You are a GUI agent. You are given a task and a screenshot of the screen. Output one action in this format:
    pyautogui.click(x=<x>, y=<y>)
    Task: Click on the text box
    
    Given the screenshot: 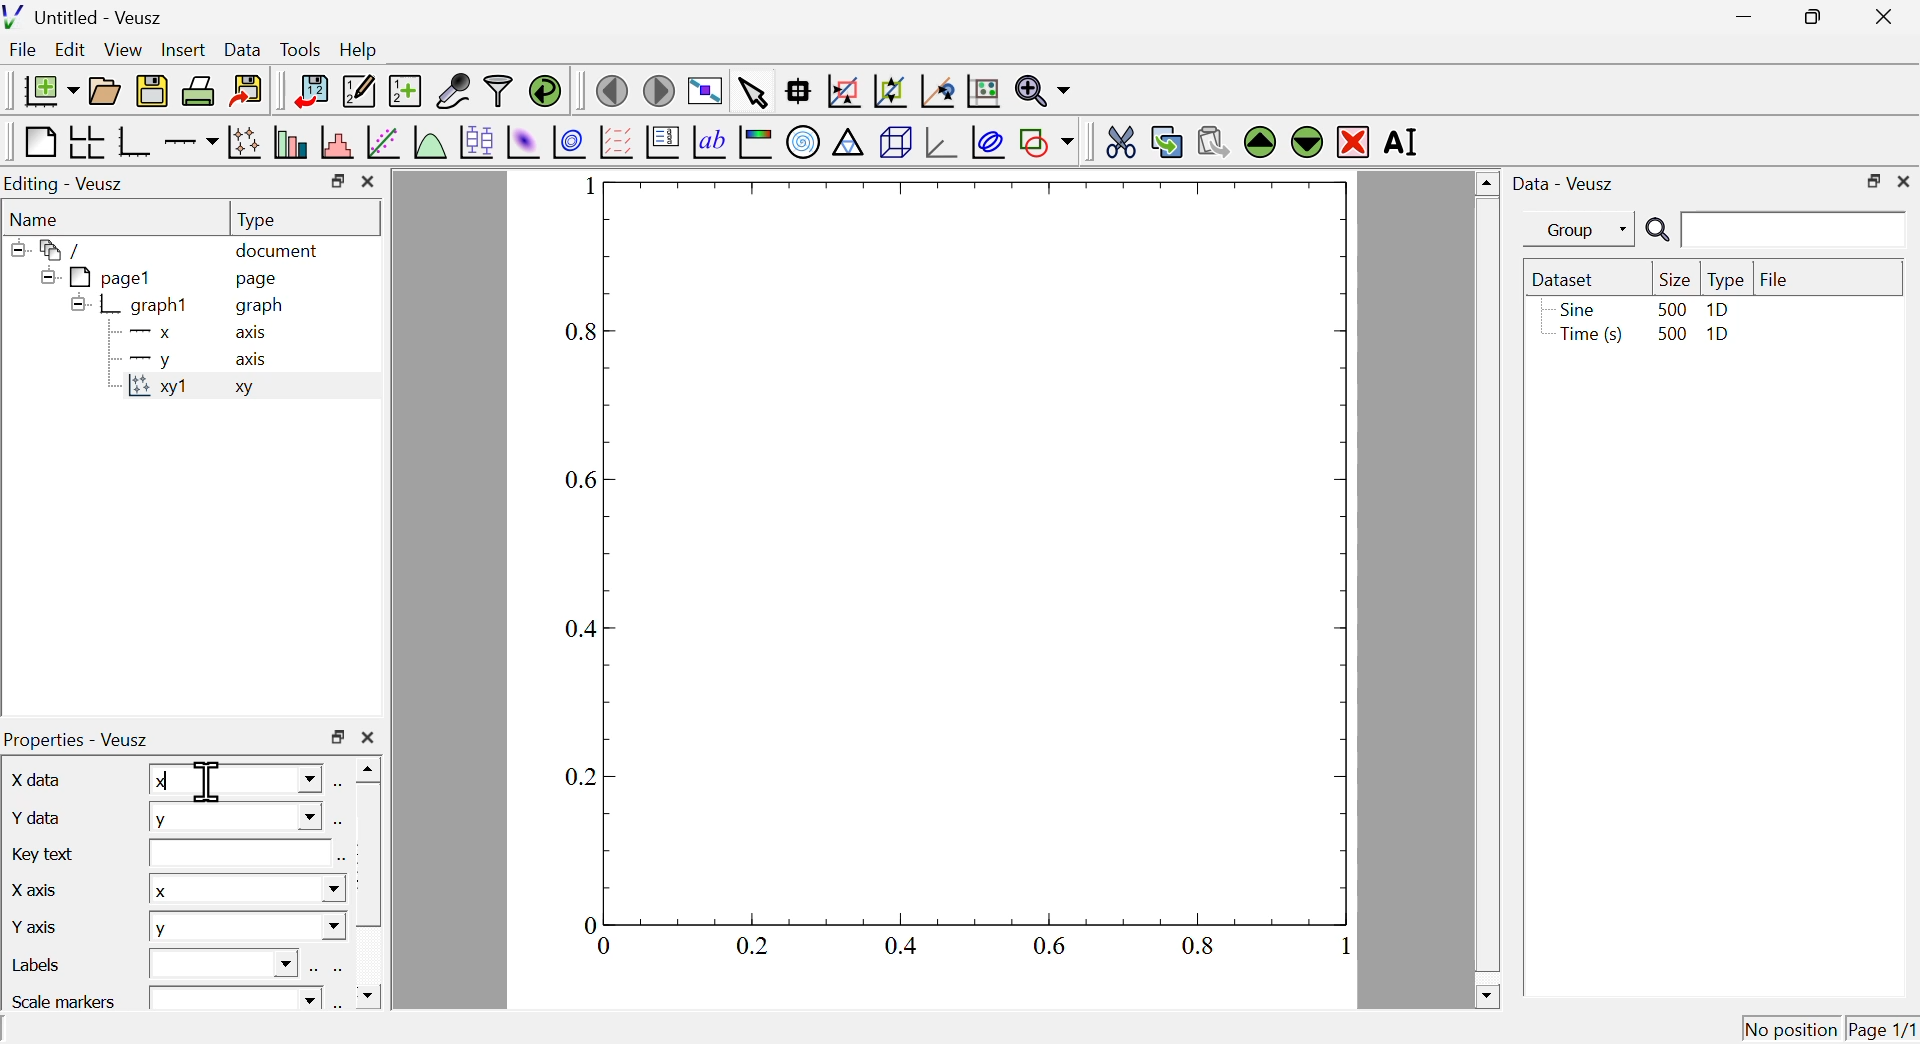 What is the action you would take?
    pyautogui.click(x=229, y=961)
    